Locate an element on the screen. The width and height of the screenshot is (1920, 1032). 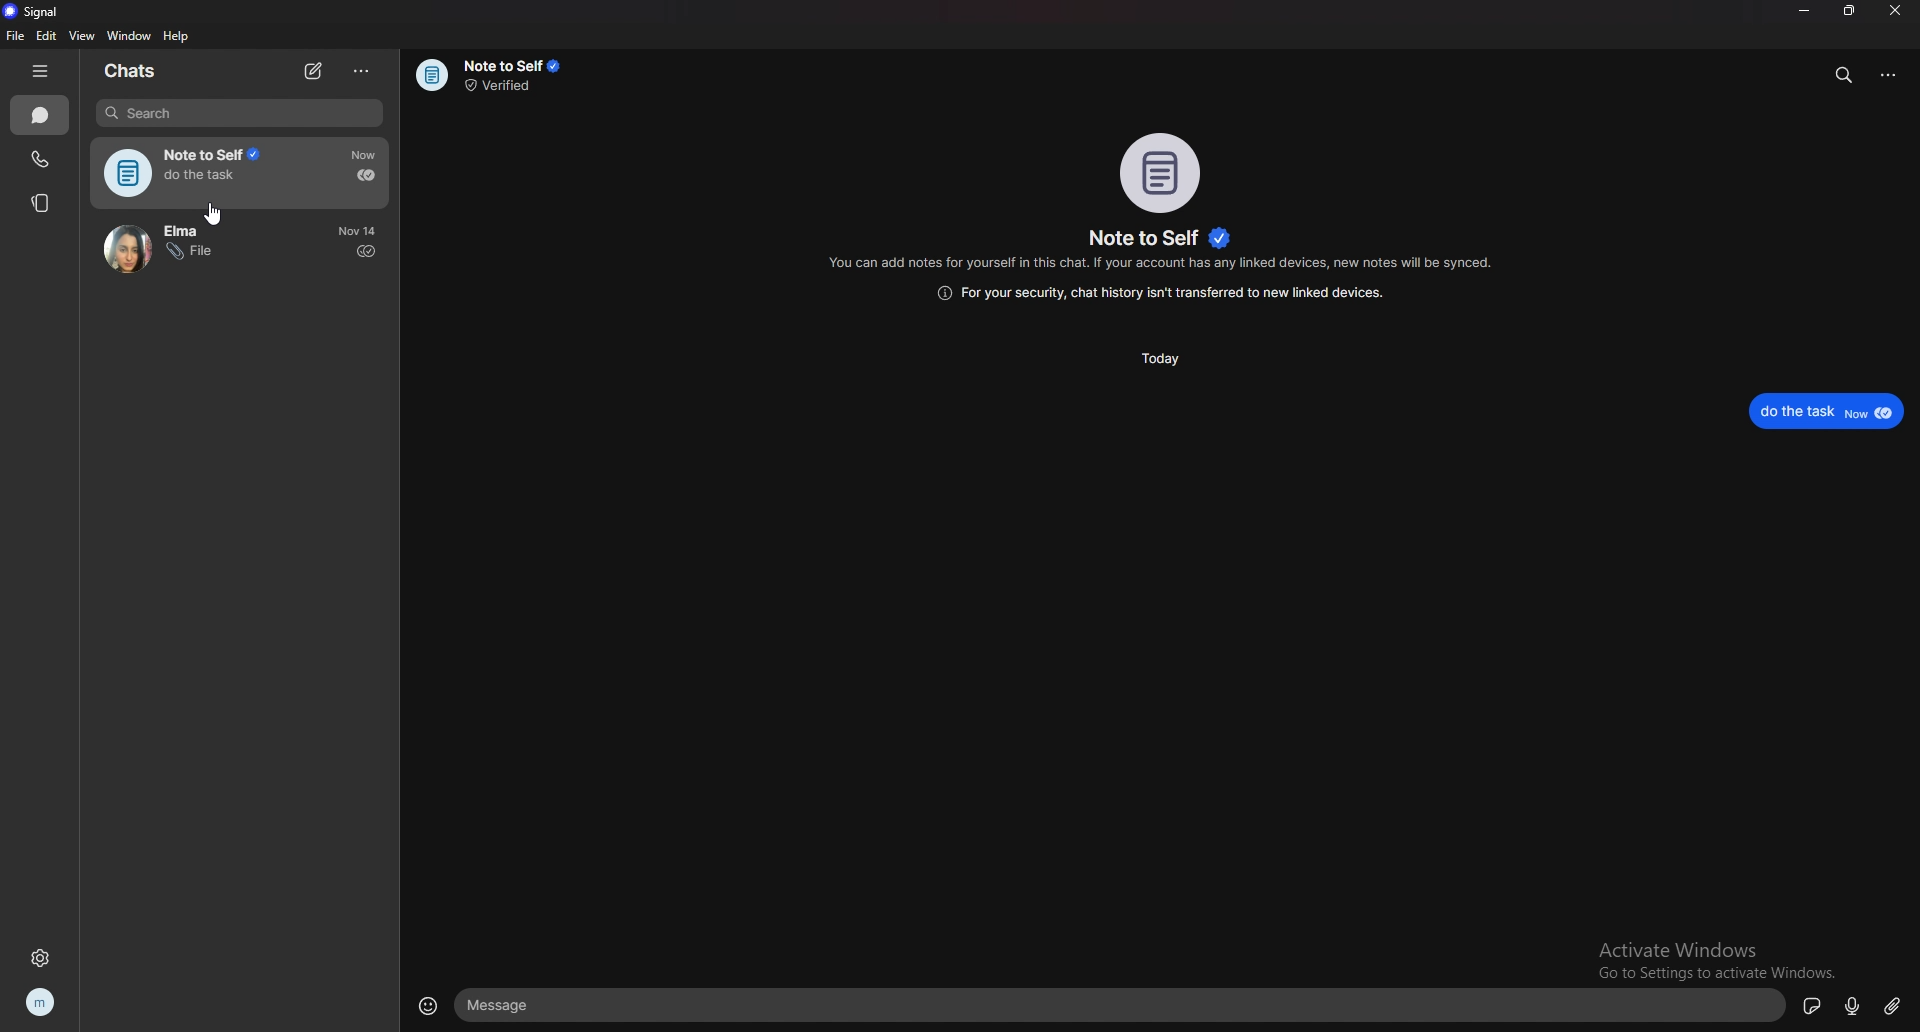
sticker is located at coordinates (1813, 1005).